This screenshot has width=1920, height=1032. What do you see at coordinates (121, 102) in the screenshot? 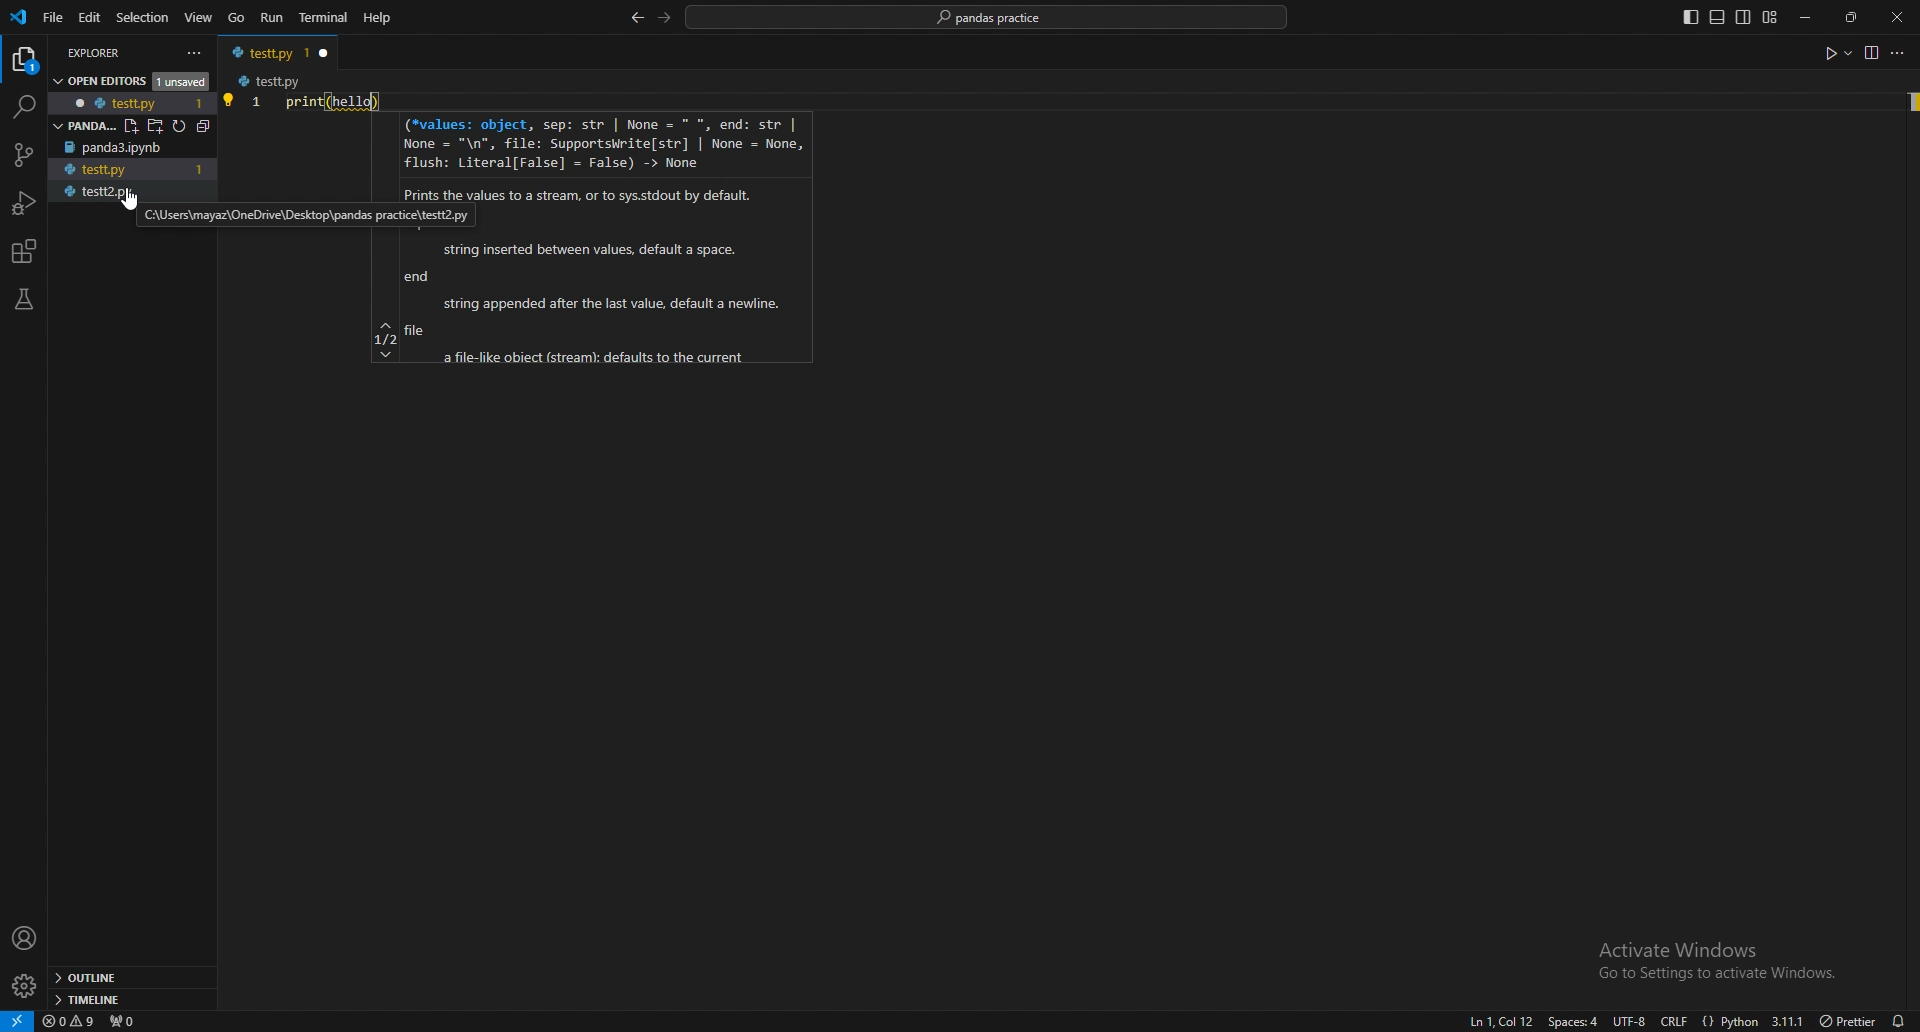
I see `testt.py` at bounding box center [121, 102].